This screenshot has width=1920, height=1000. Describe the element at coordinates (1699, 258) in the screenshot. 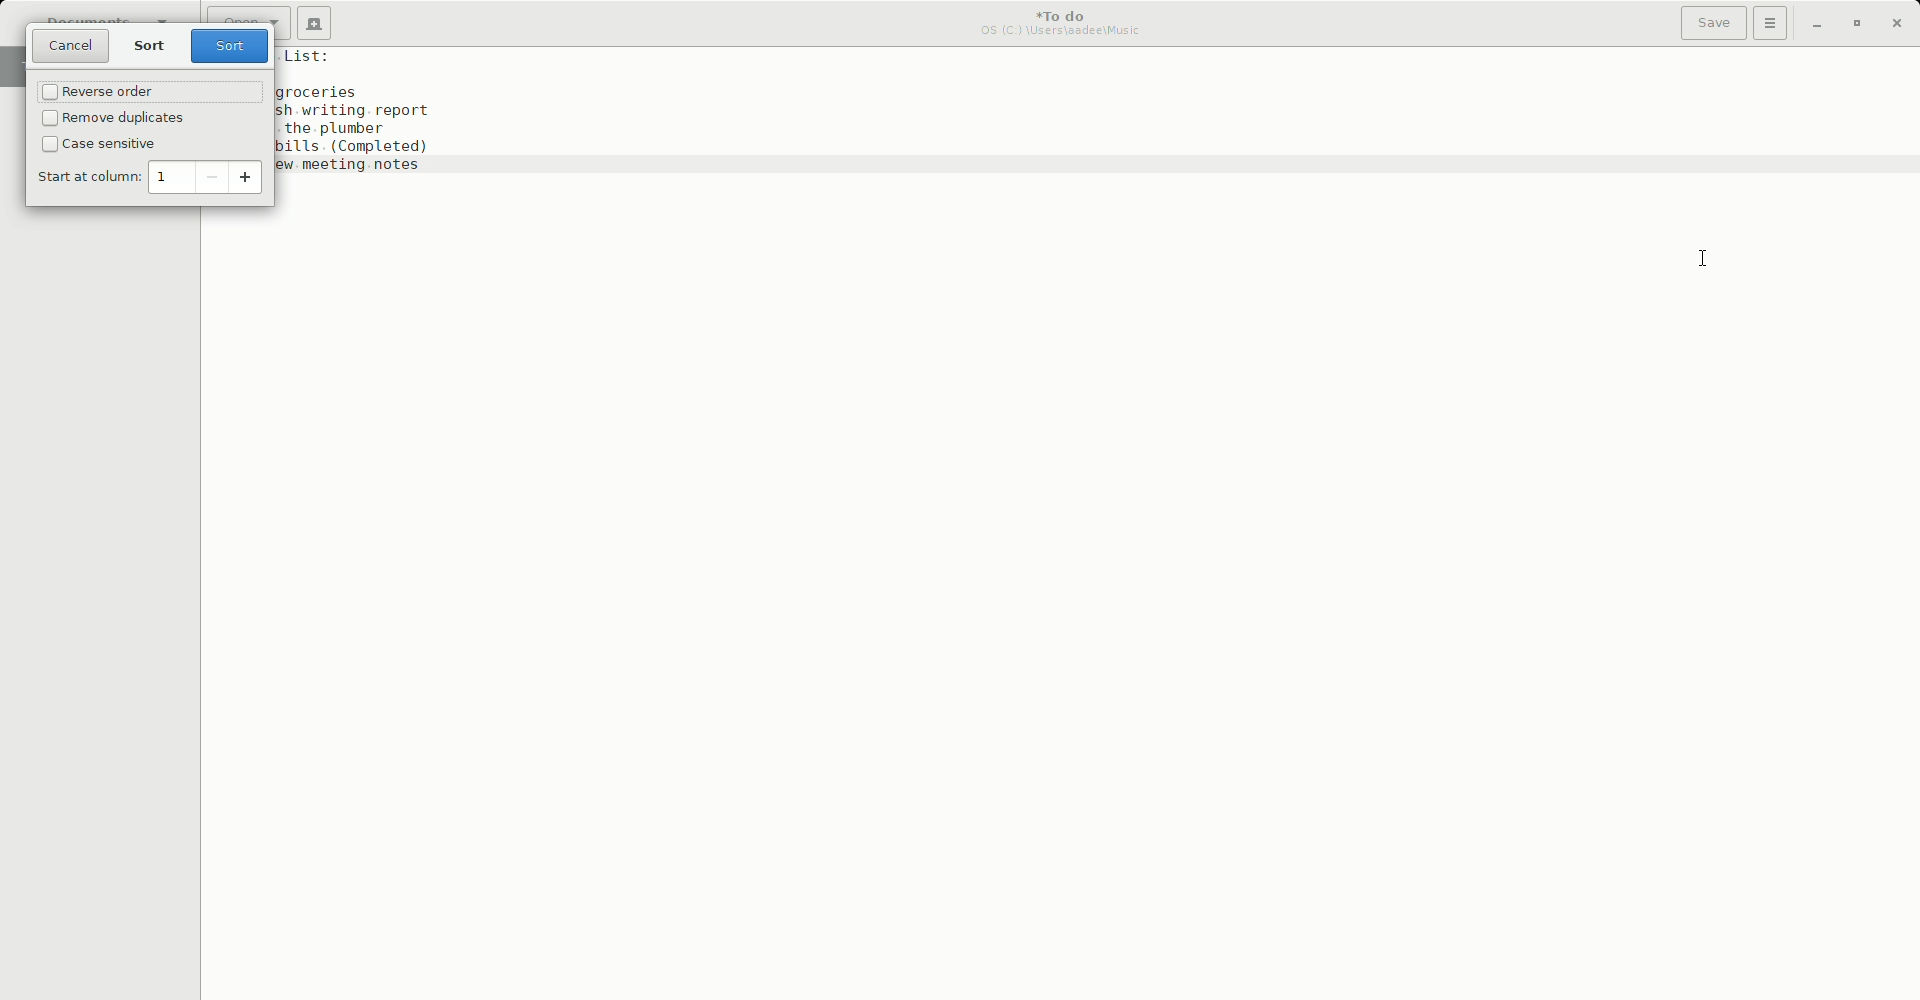

I see `Cursor` at that location.